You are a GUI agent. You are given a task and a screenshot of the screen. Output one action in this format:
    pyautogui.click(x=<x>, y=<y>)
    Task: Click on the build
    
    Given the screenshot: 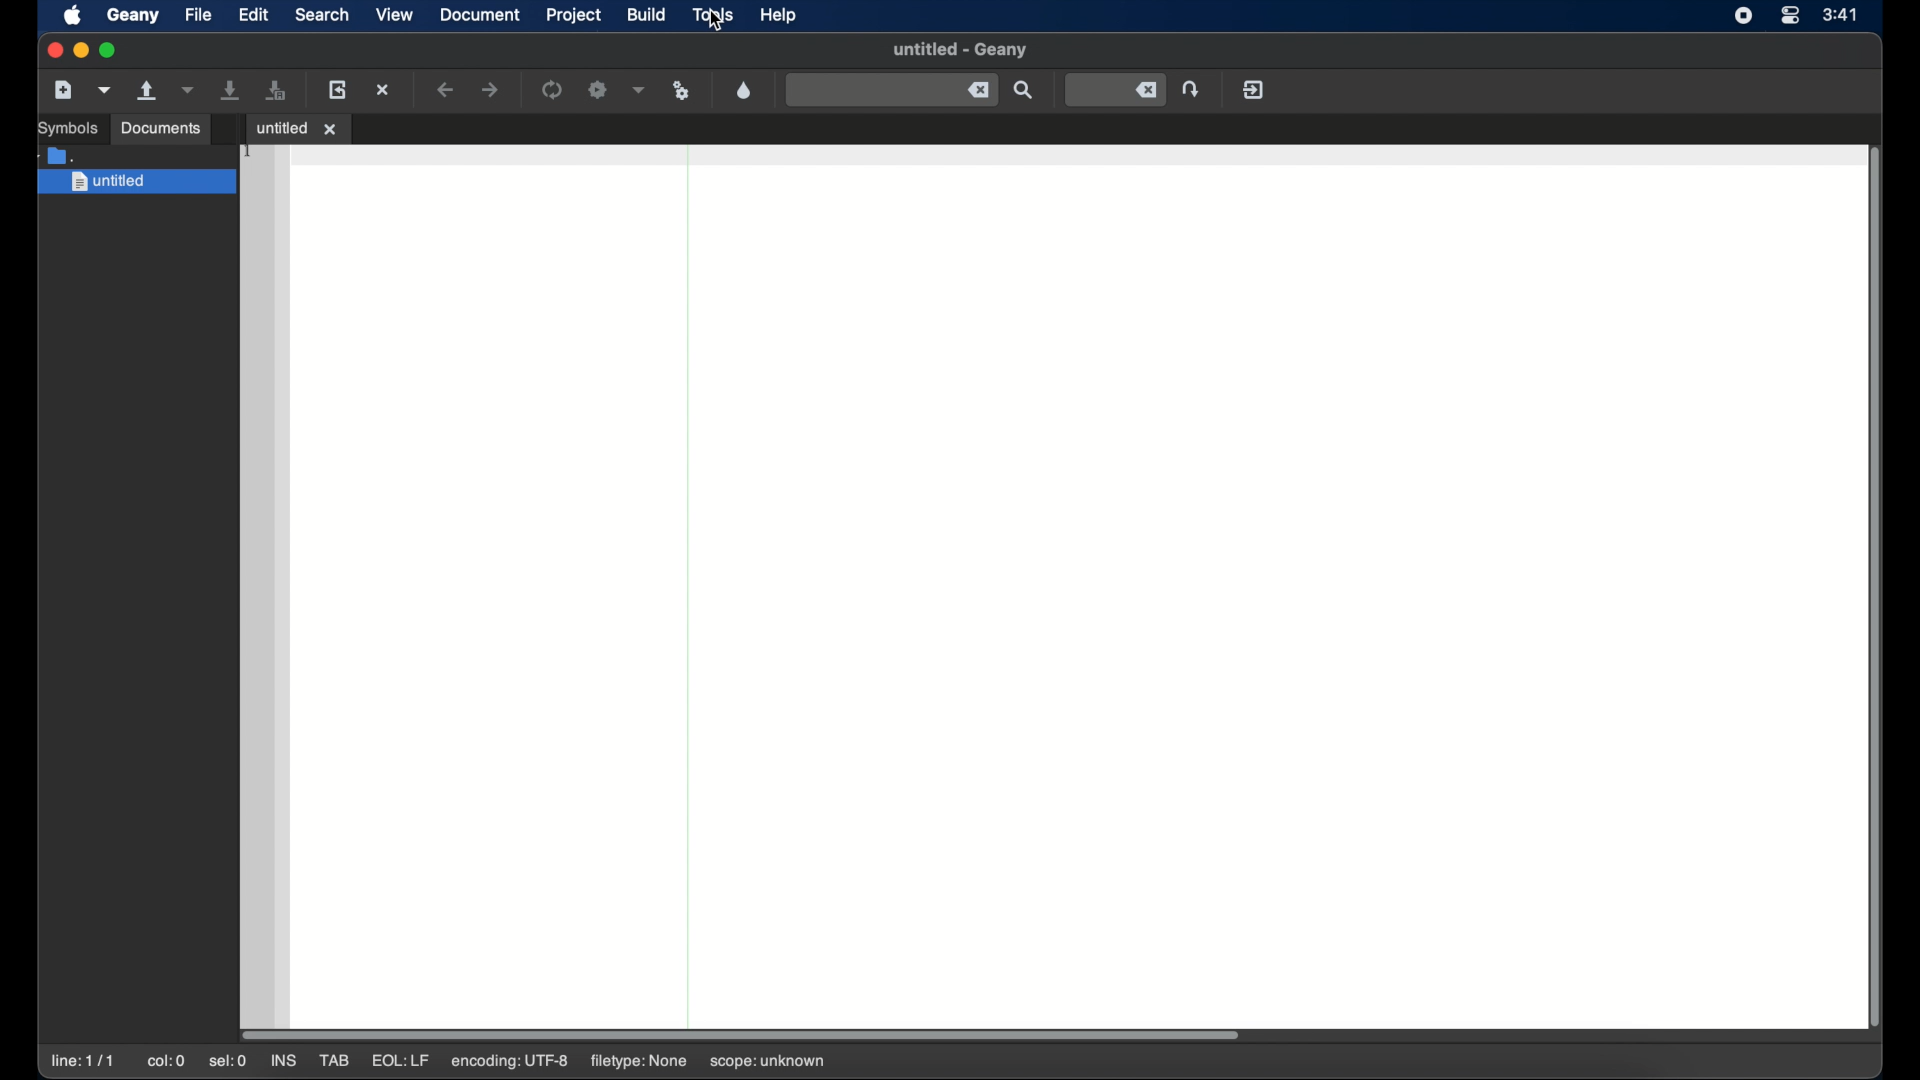 What is the action you would take?
    pyautogui.click(x=647, y=15)
    